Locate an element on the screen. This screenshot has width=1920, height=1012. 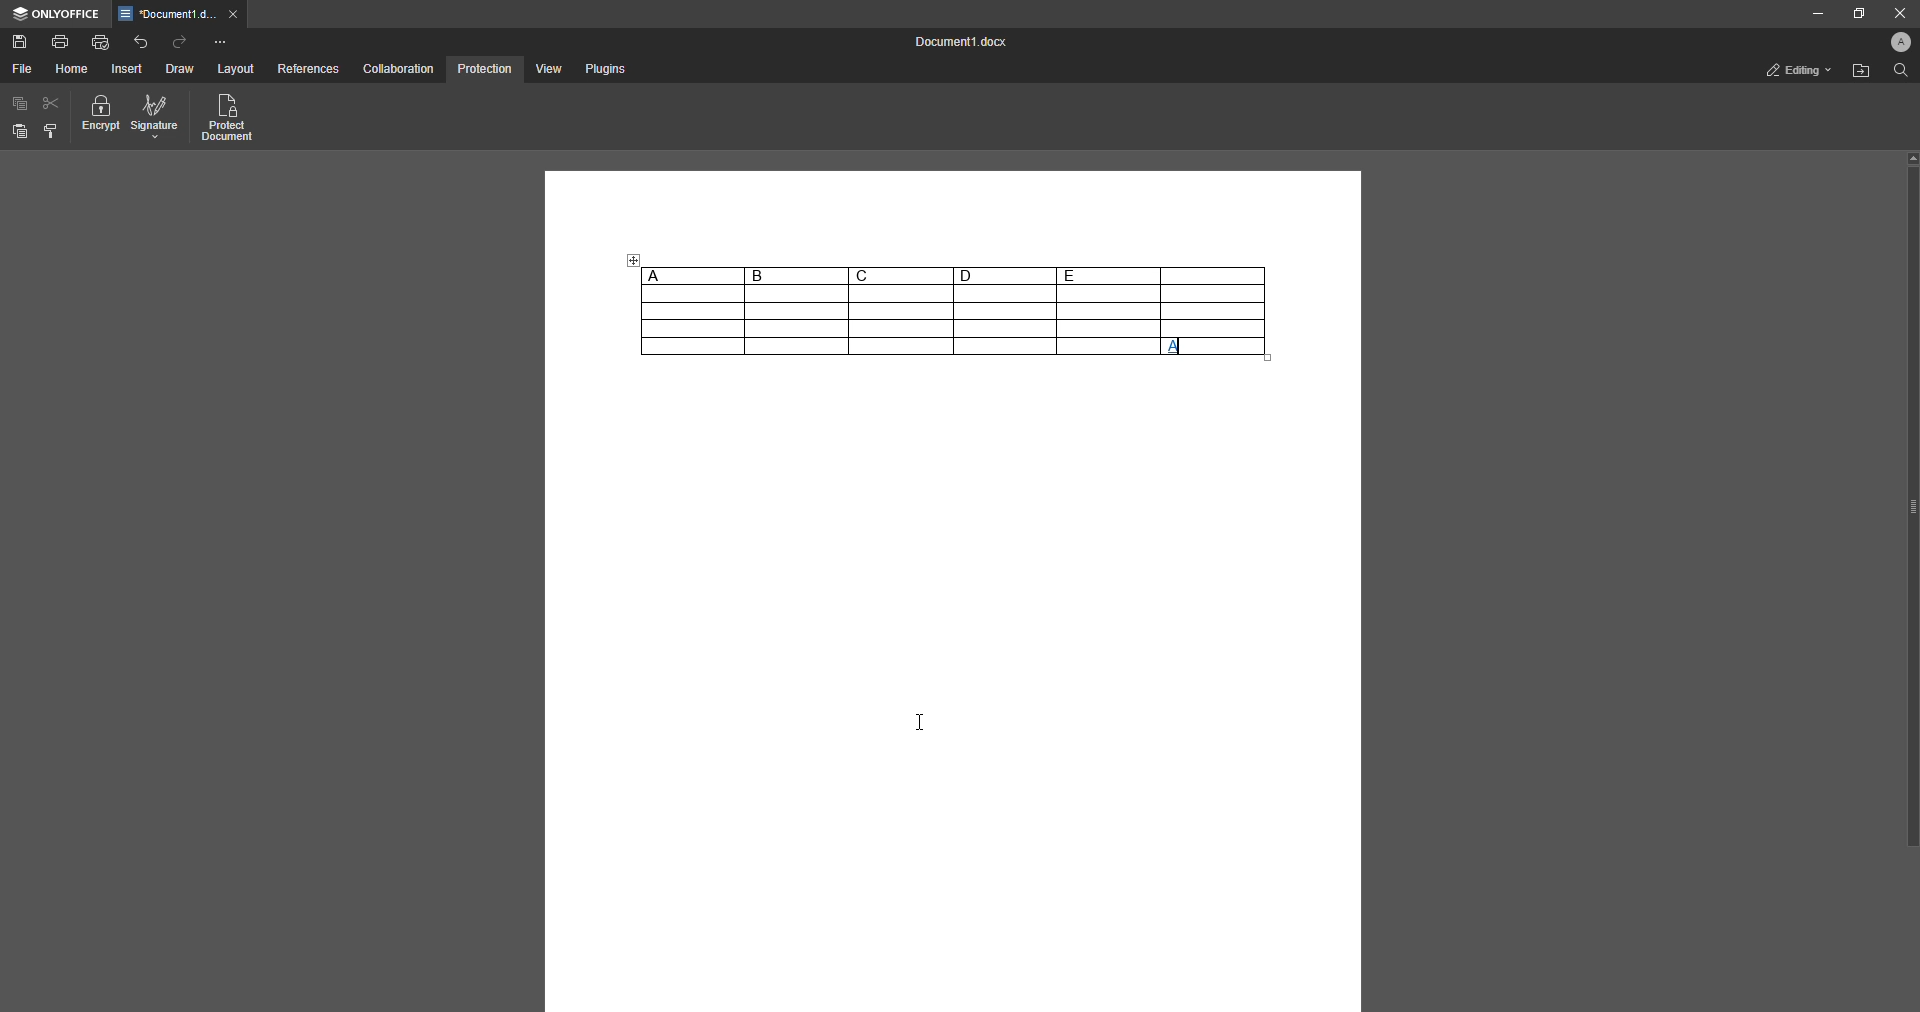
Paste is located at coordinates (20, 132).